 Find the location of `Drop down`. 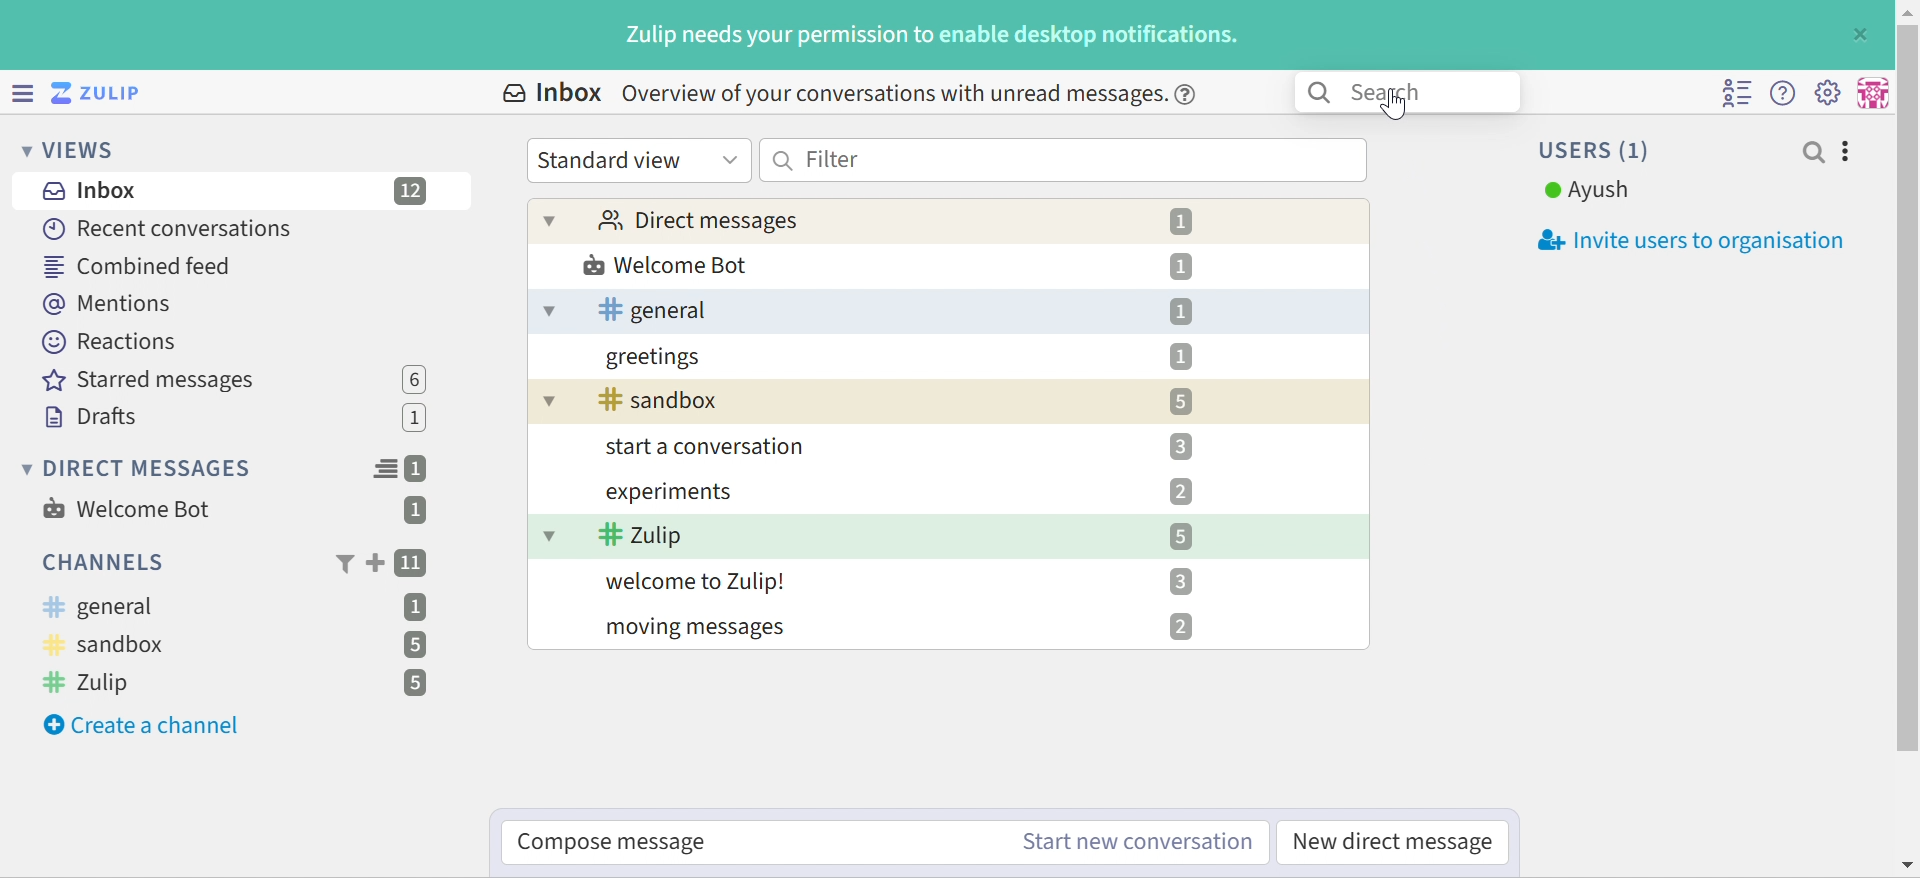

Drop down is located at coordinates (552, 220).